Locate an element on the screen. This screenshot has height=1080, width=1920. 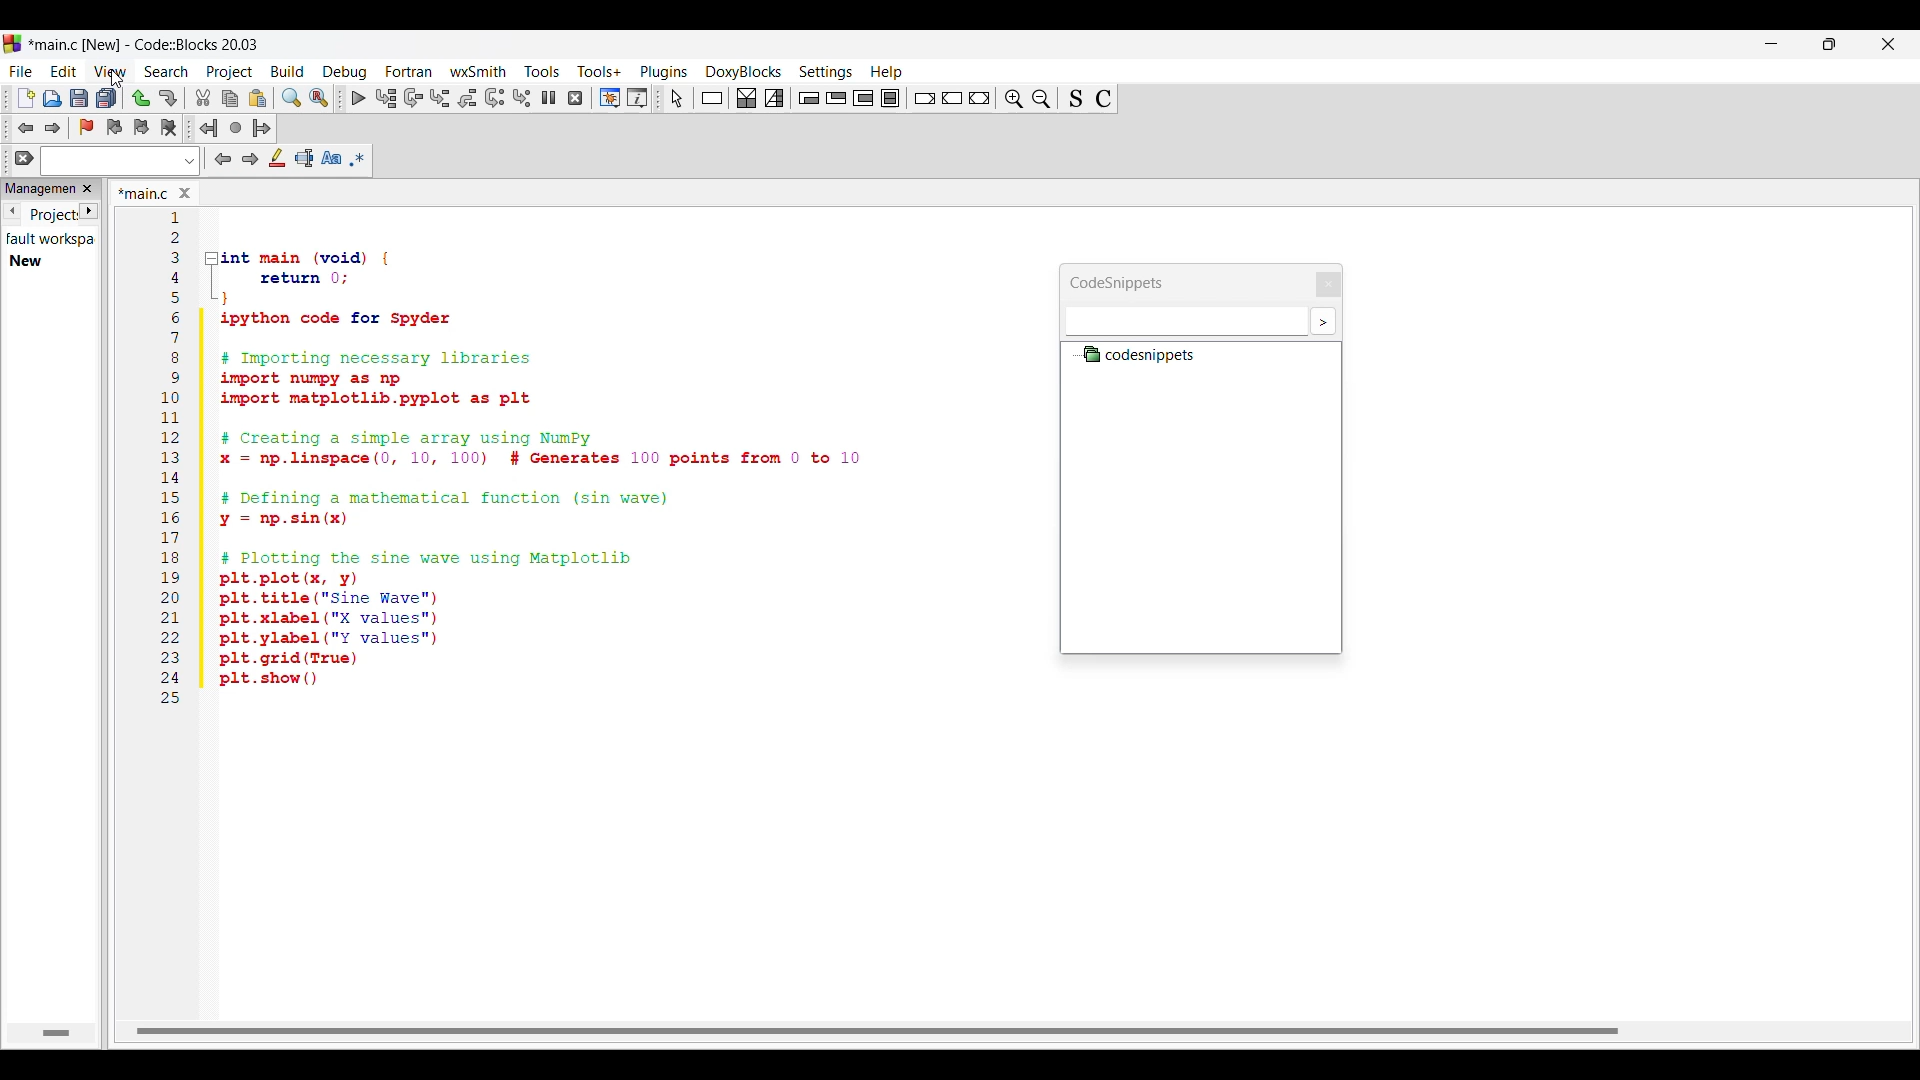
Paste is located at coordinates (258, 98).